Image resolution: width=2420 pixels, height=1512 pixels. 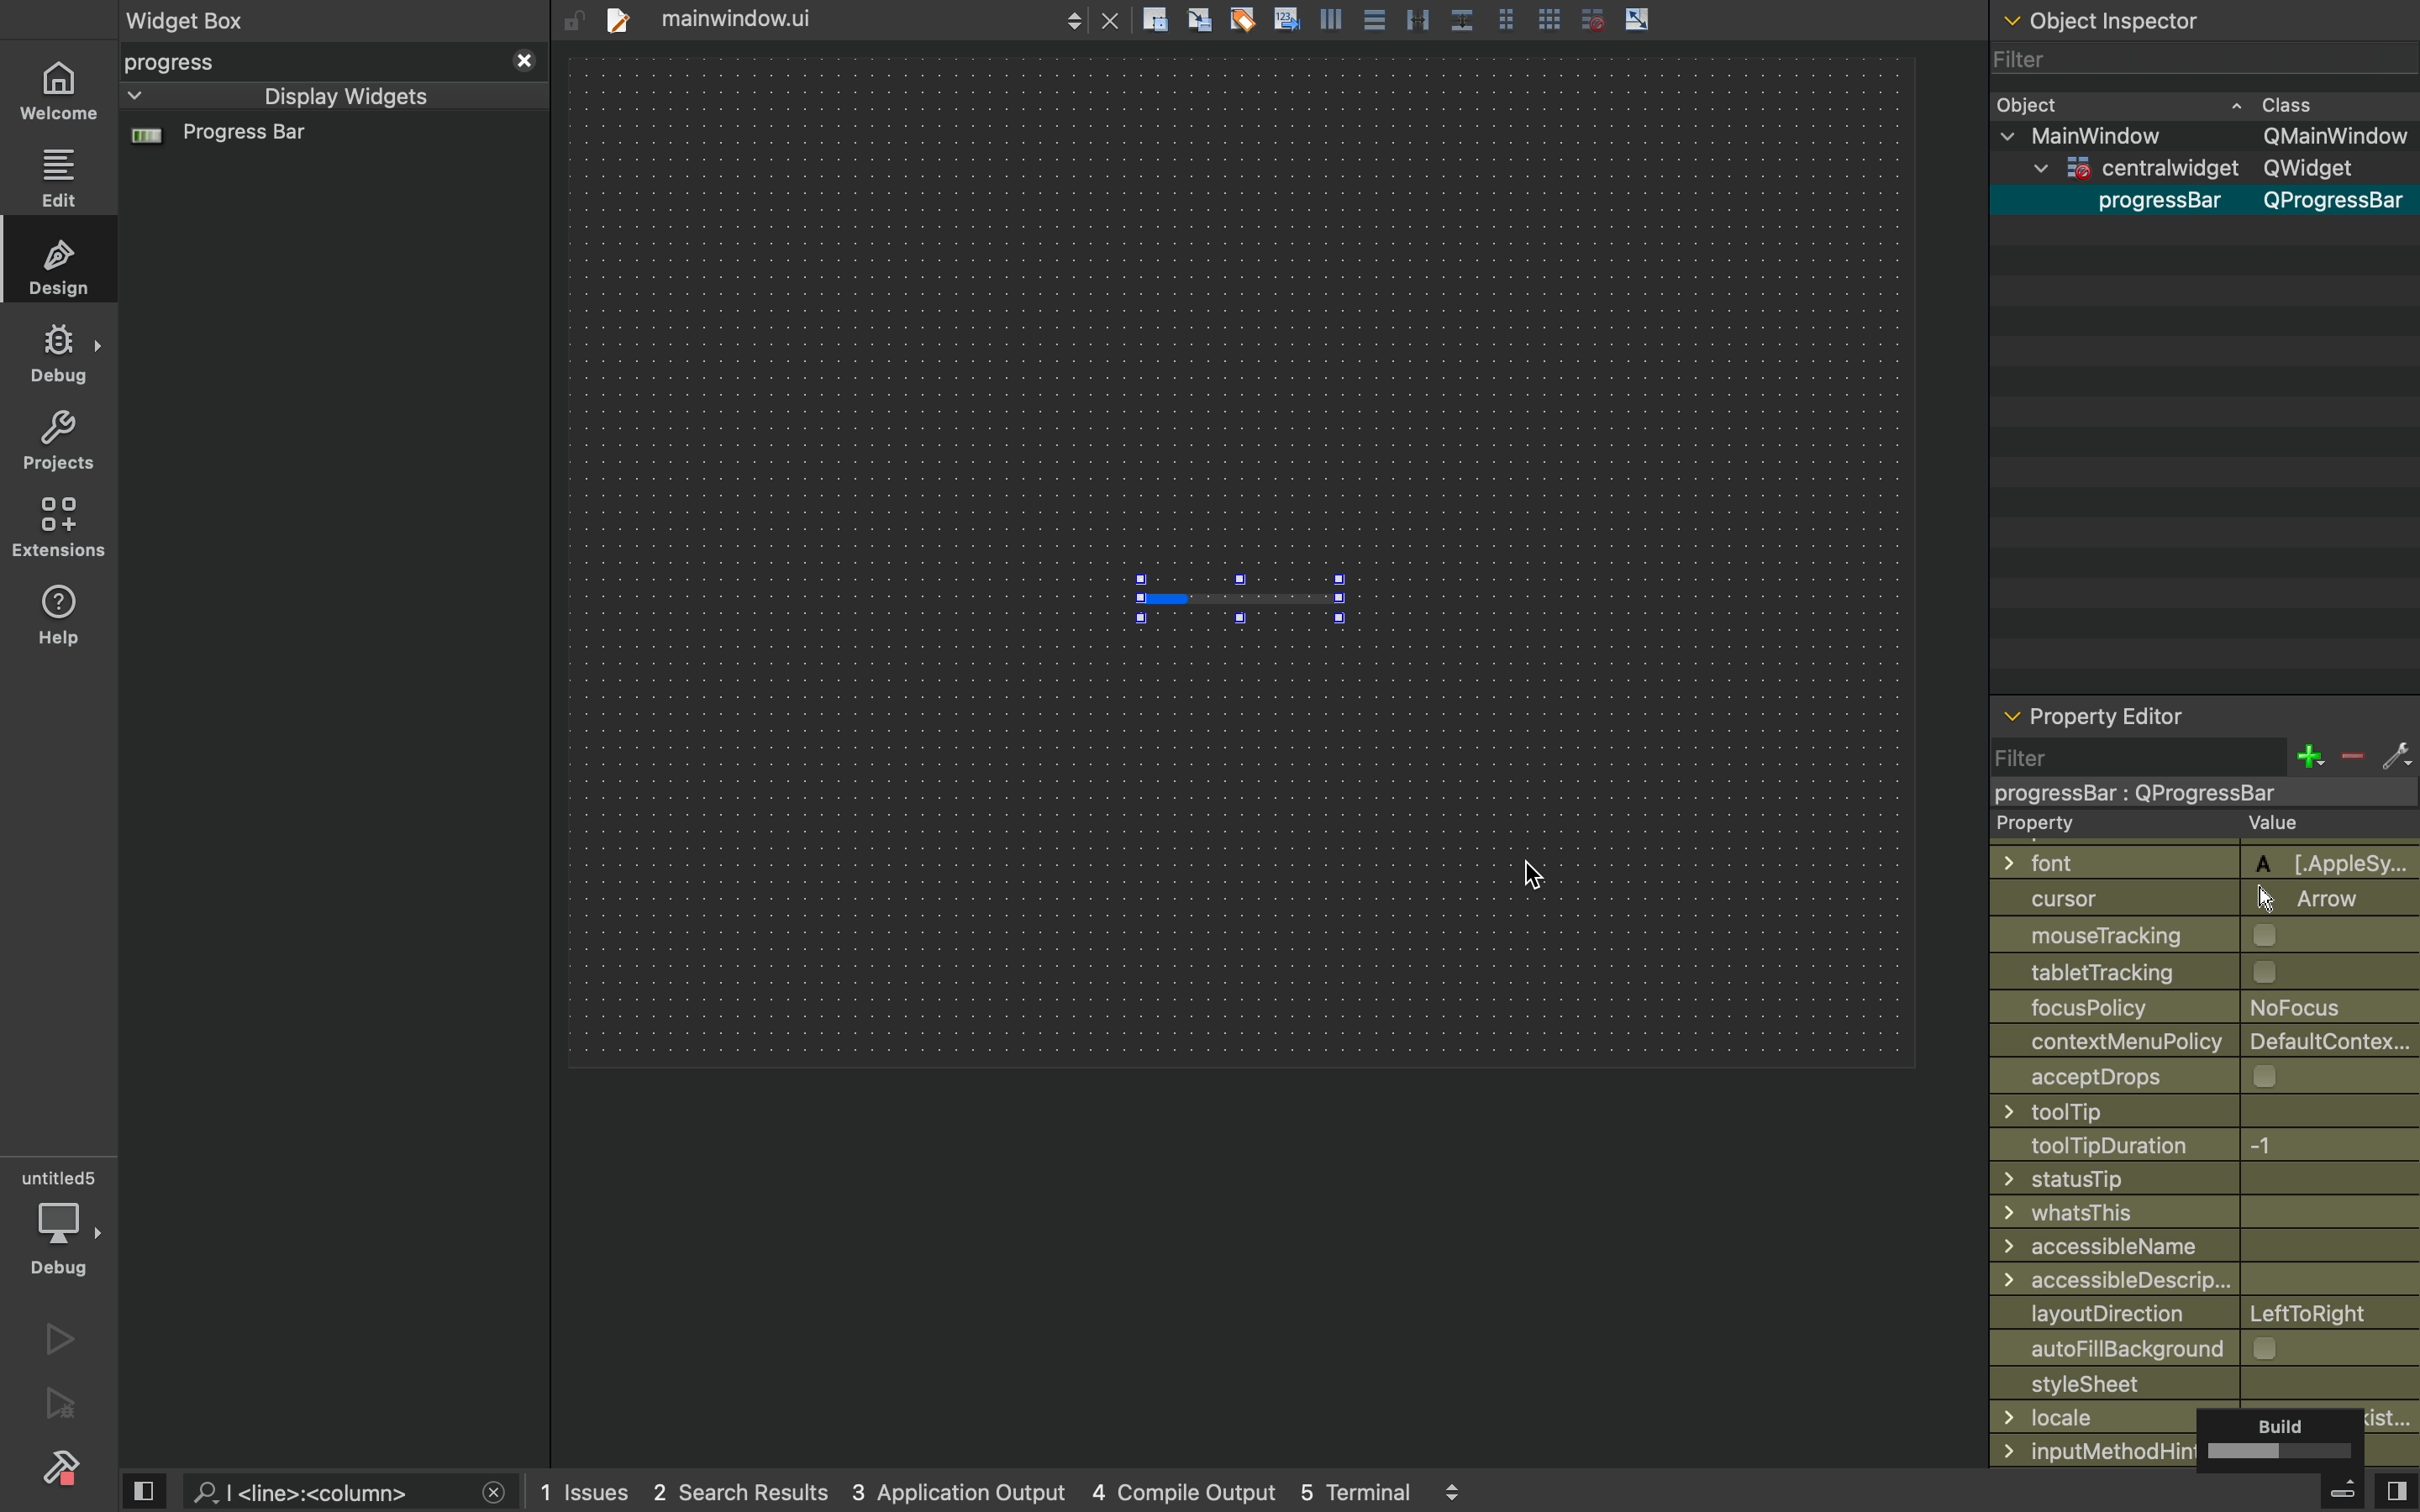 I want to click on , so click(x=135, y=1494).